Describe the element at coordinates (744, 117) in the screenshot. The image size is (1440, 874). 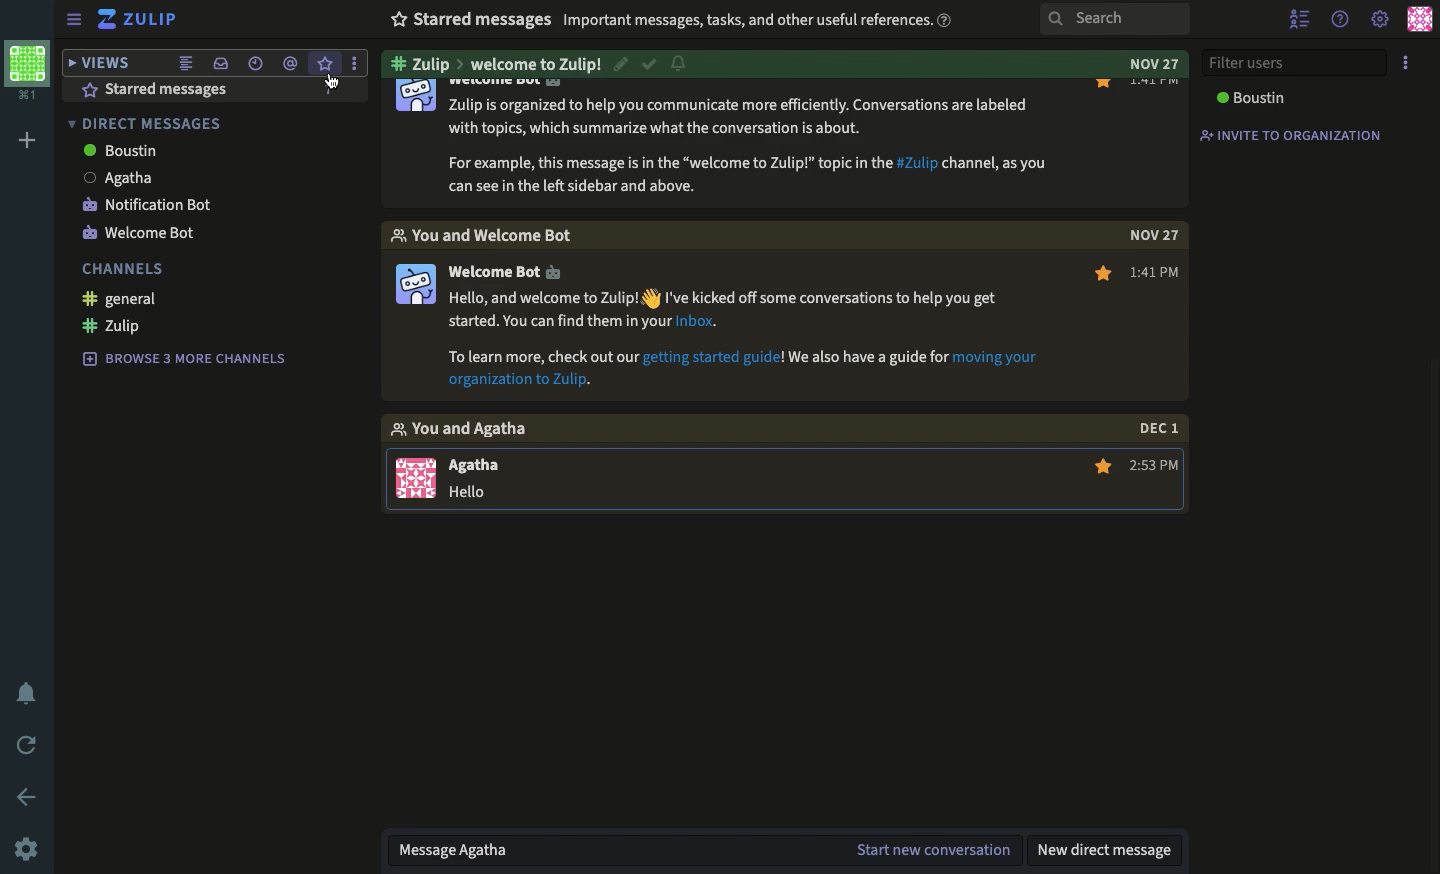
I see ` Zulip is organized to help you communicate more efficiently. Conversations are labeledwith topics, which summarize what the conversation is about.` at that location.